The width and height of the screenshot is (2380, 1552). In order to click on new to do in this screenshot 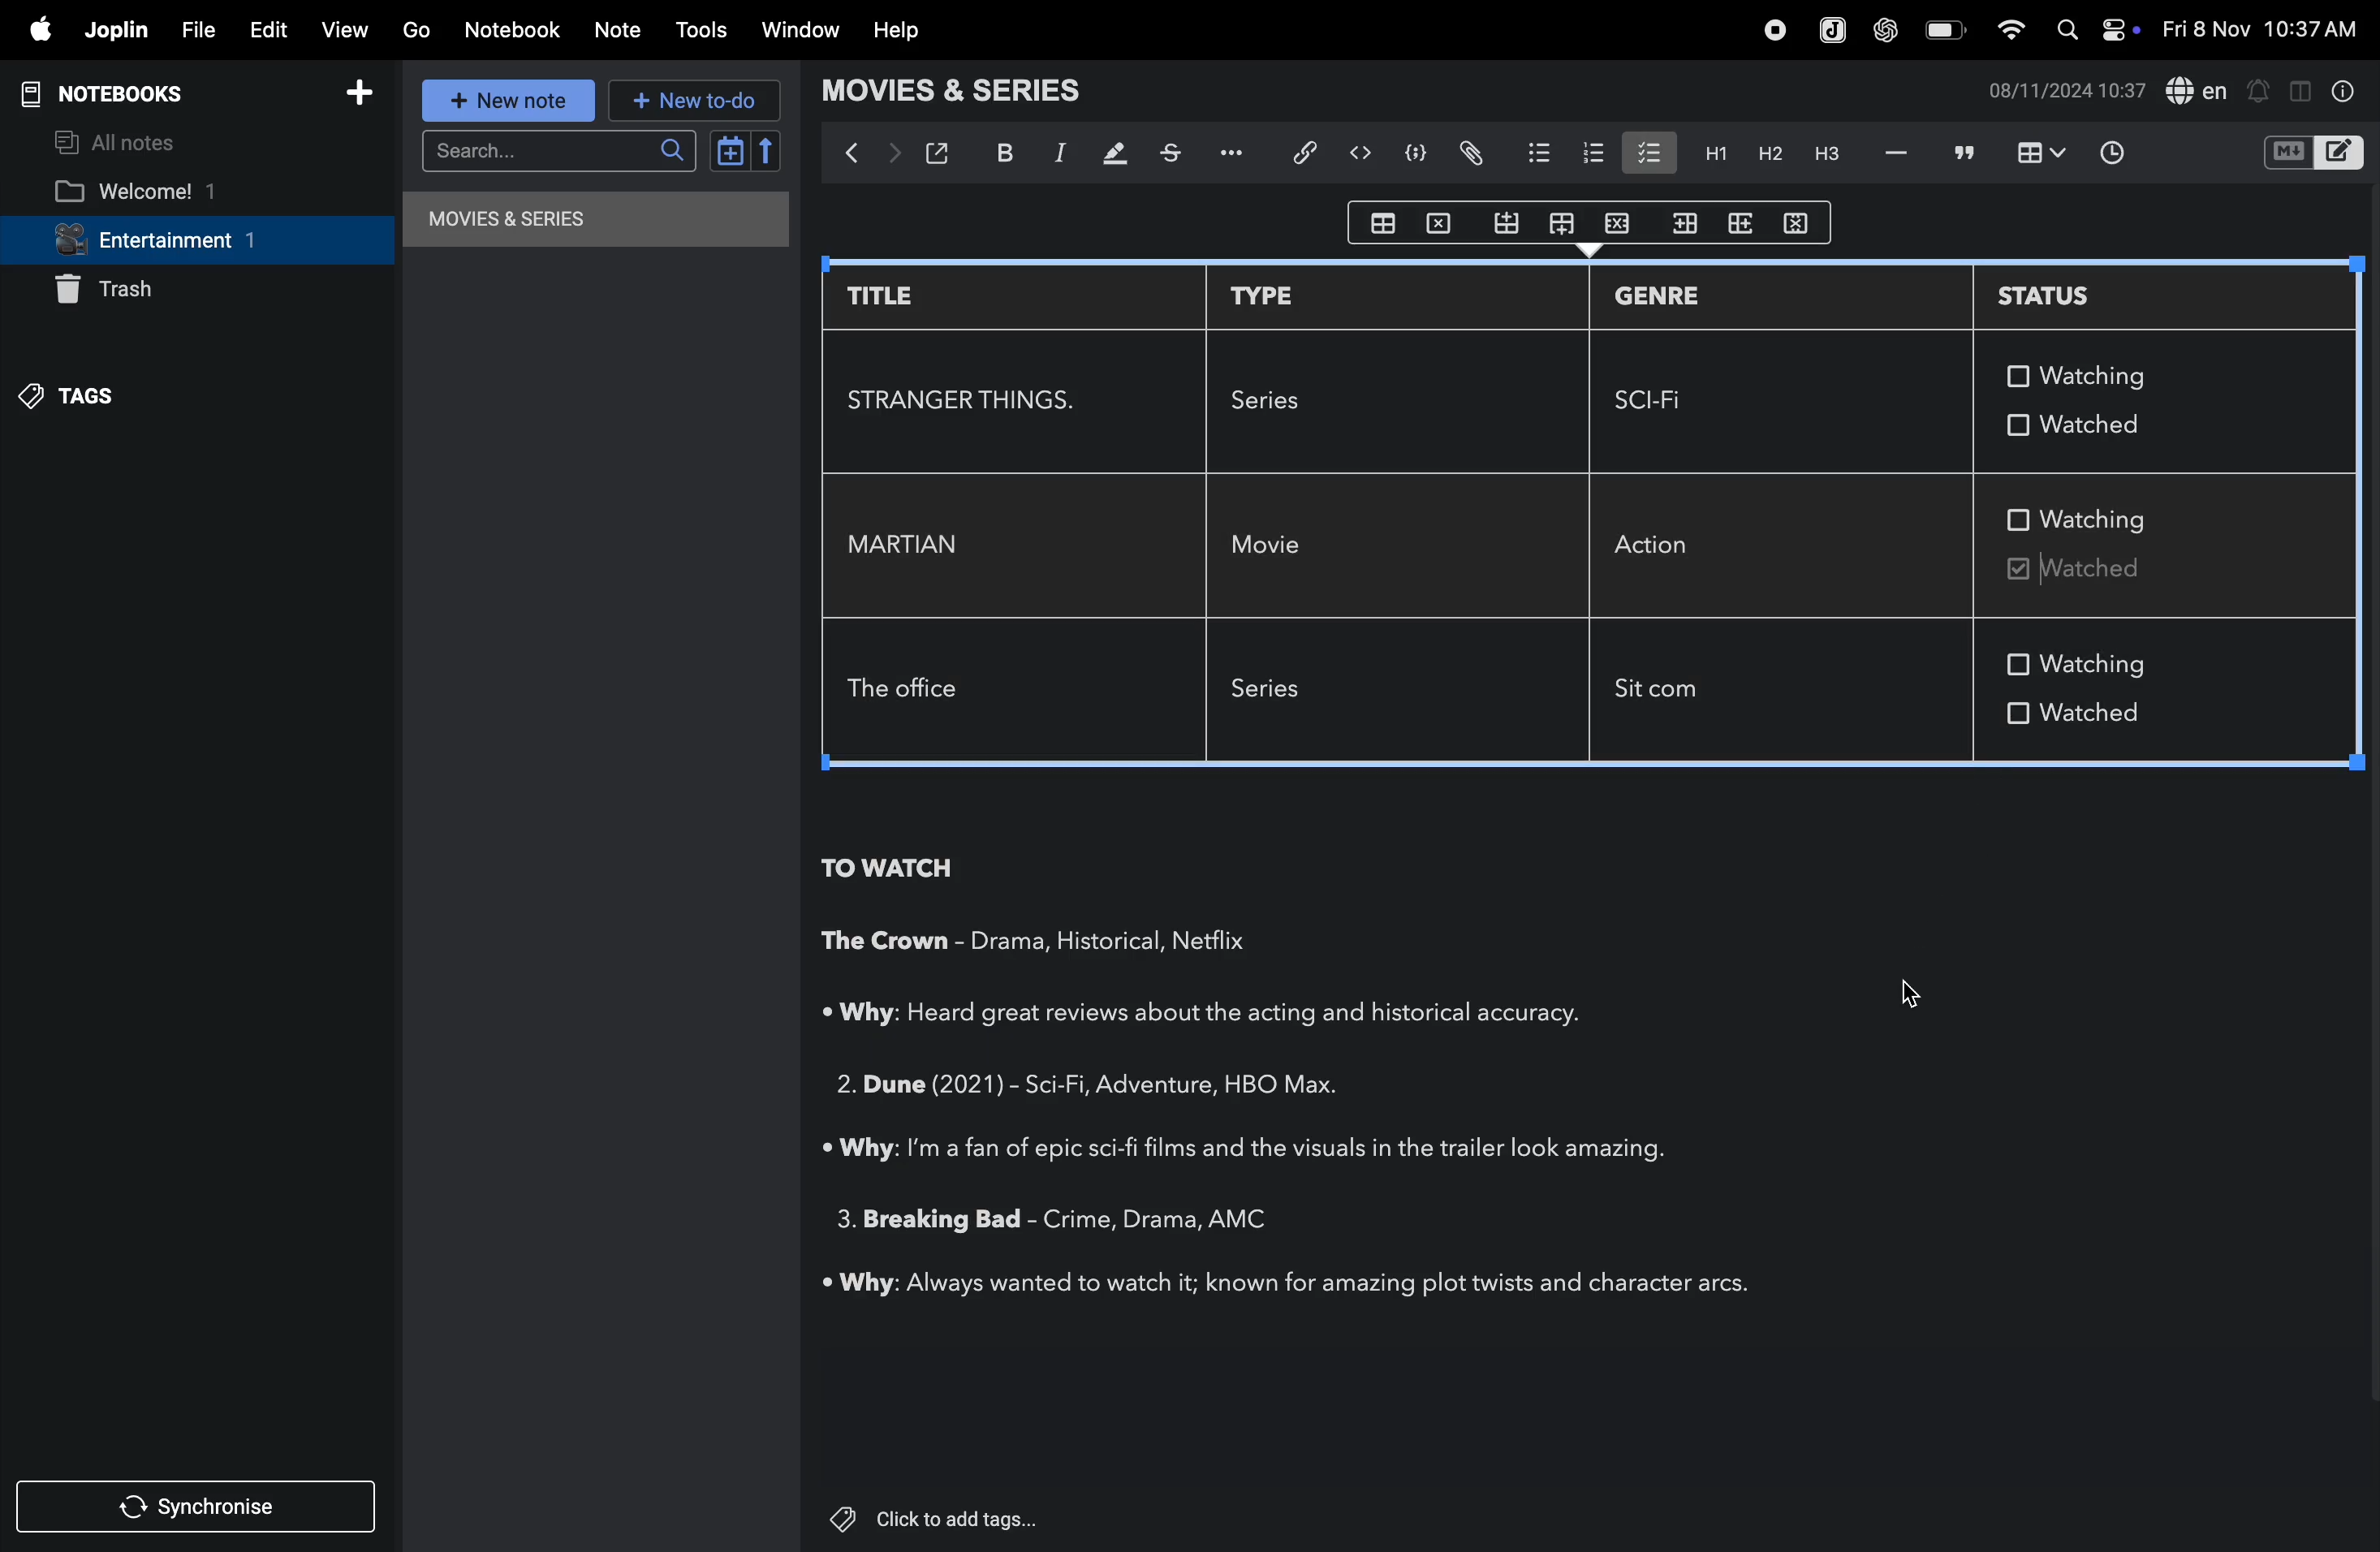, I will do `click(692, 100)`.